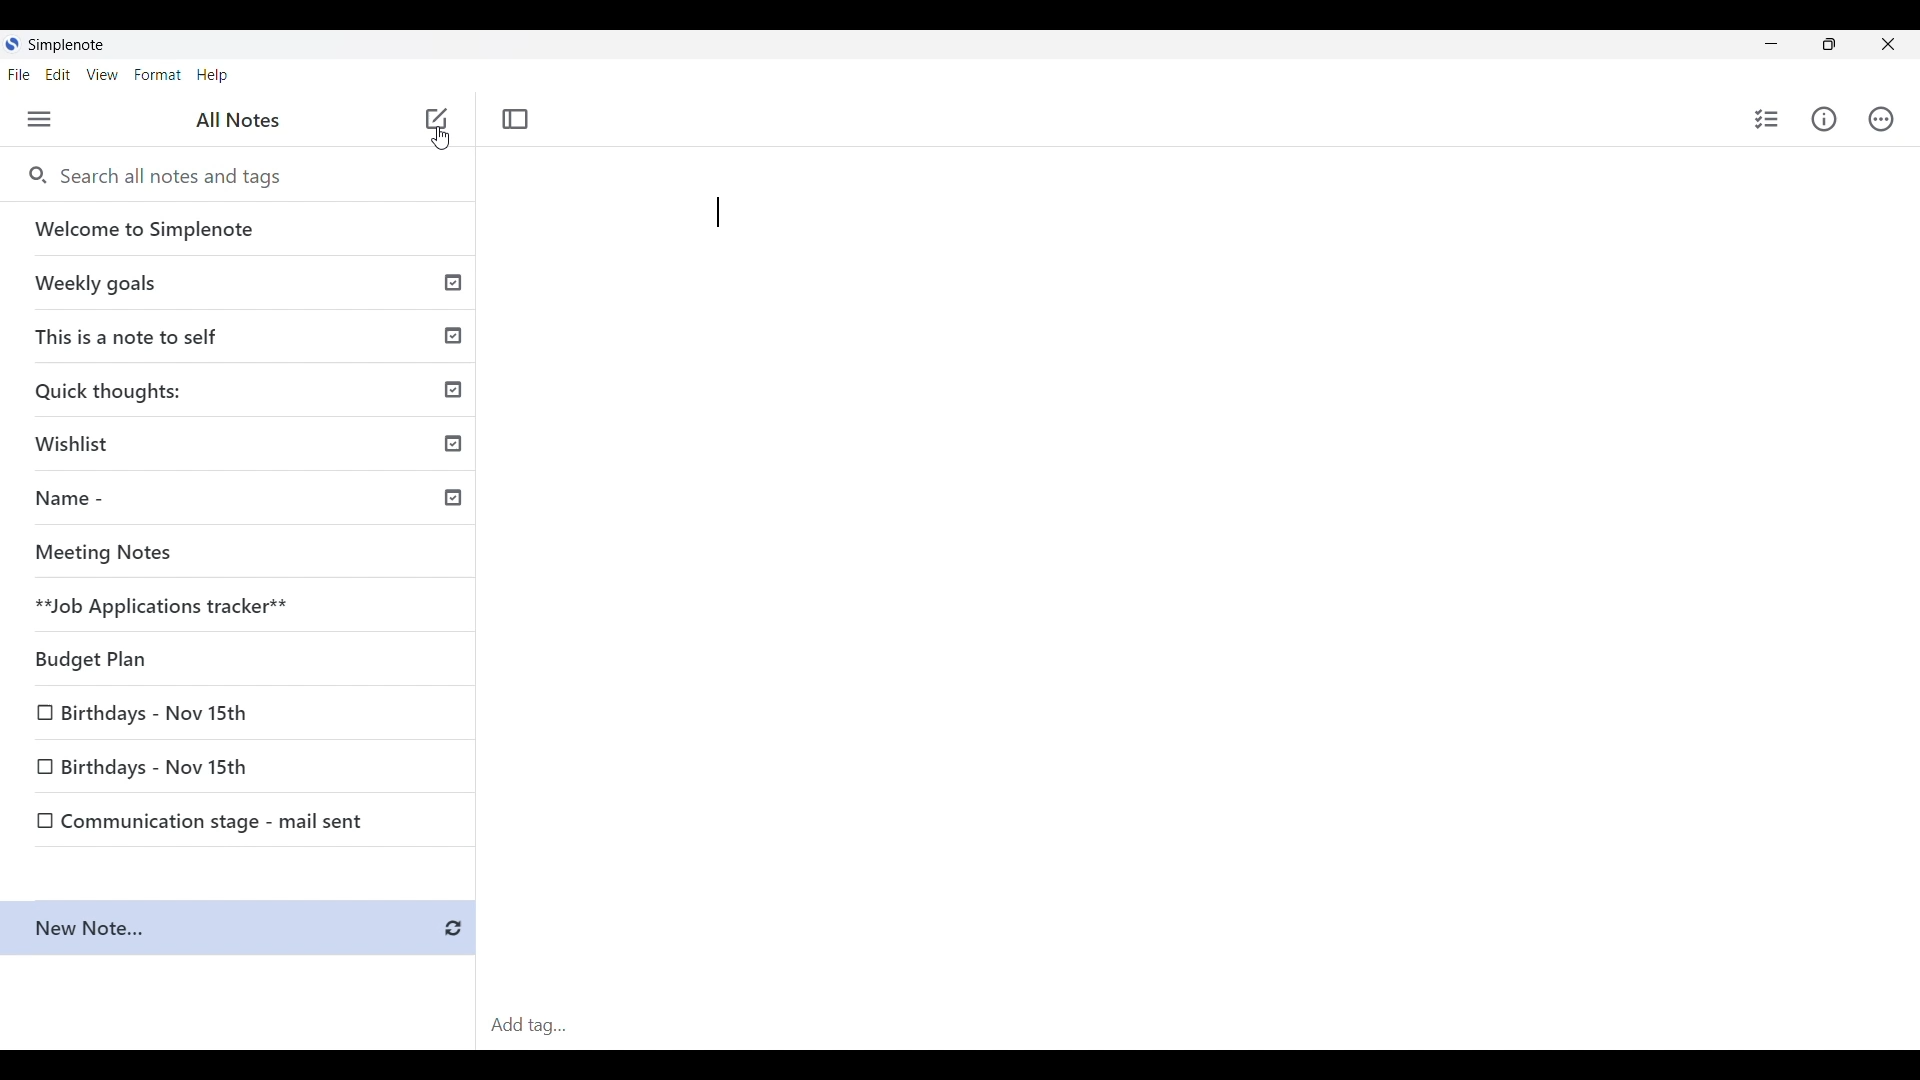  What do you see at coordinates (19, 74) in the screenshot?
I see `File` at bounding box center [19, 74].